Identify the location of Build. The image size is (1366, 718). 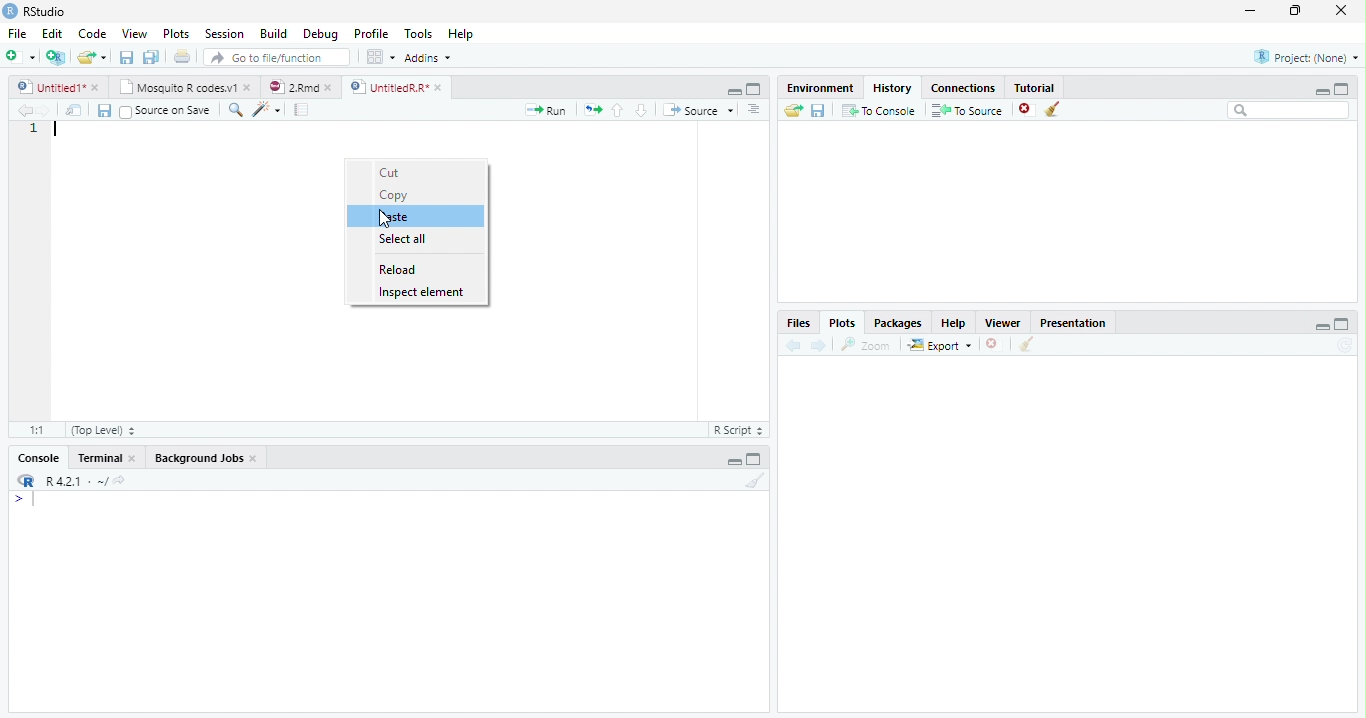
(274, 33).